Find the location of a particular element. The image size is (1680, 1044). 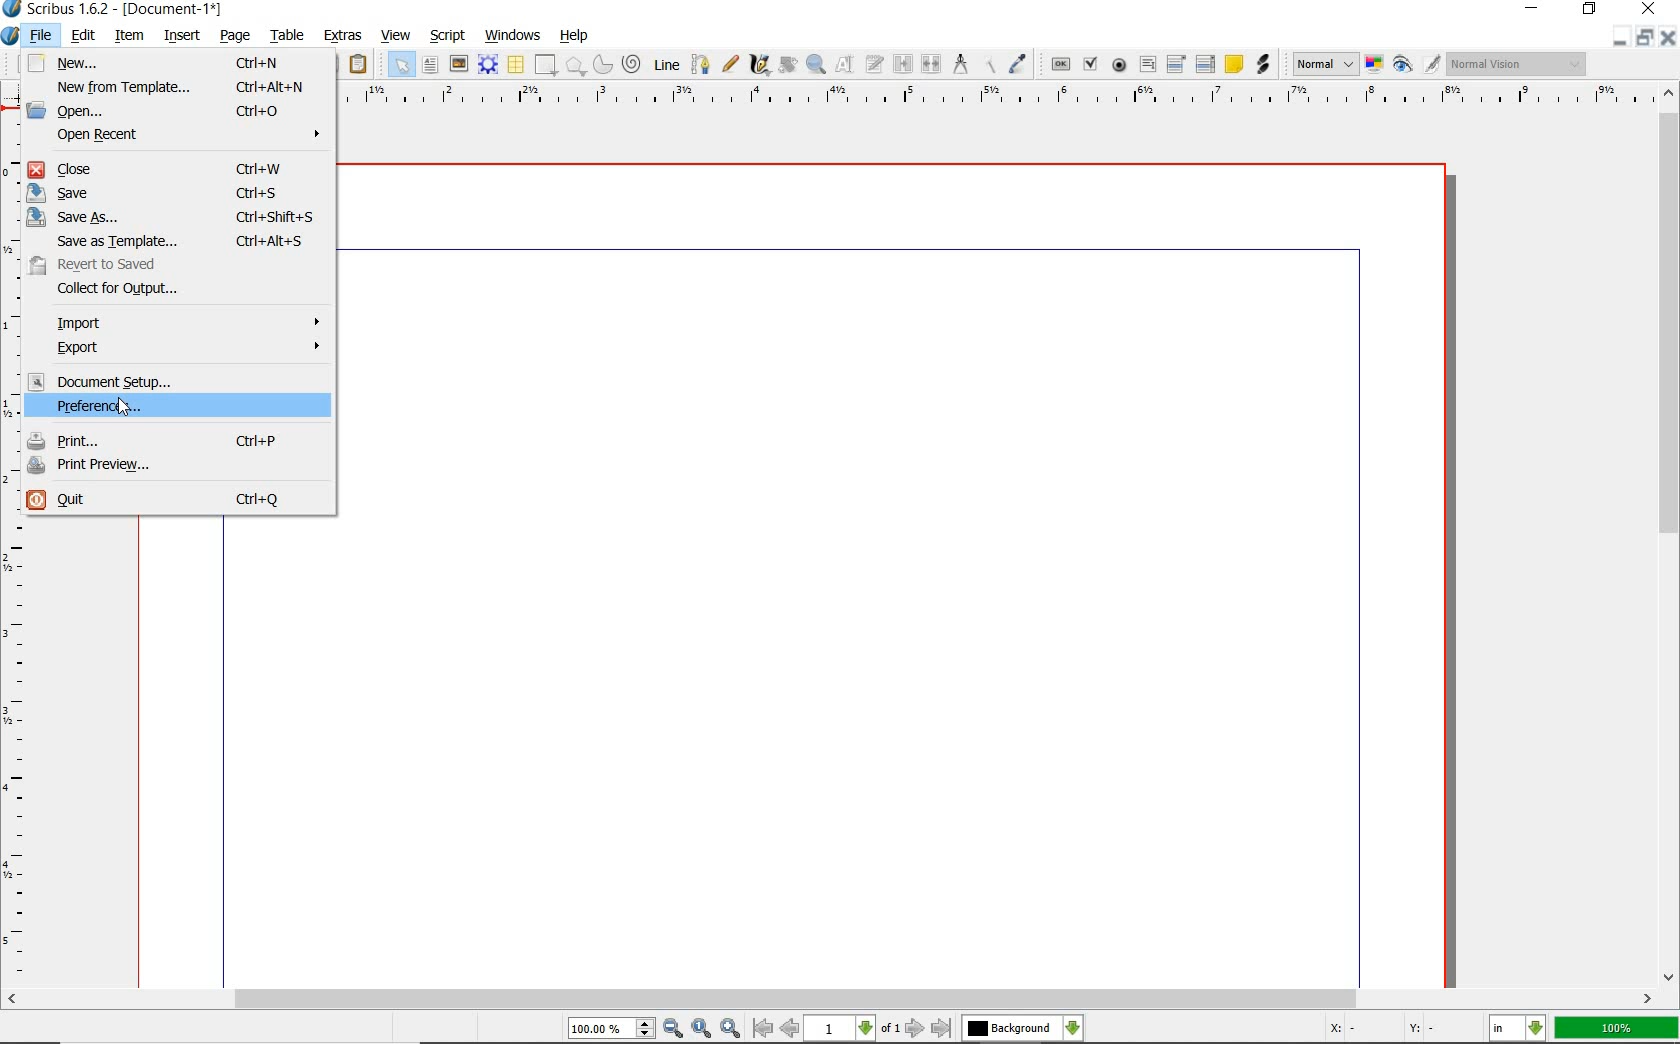

pdf text field is located at coordinates (1147, 64).